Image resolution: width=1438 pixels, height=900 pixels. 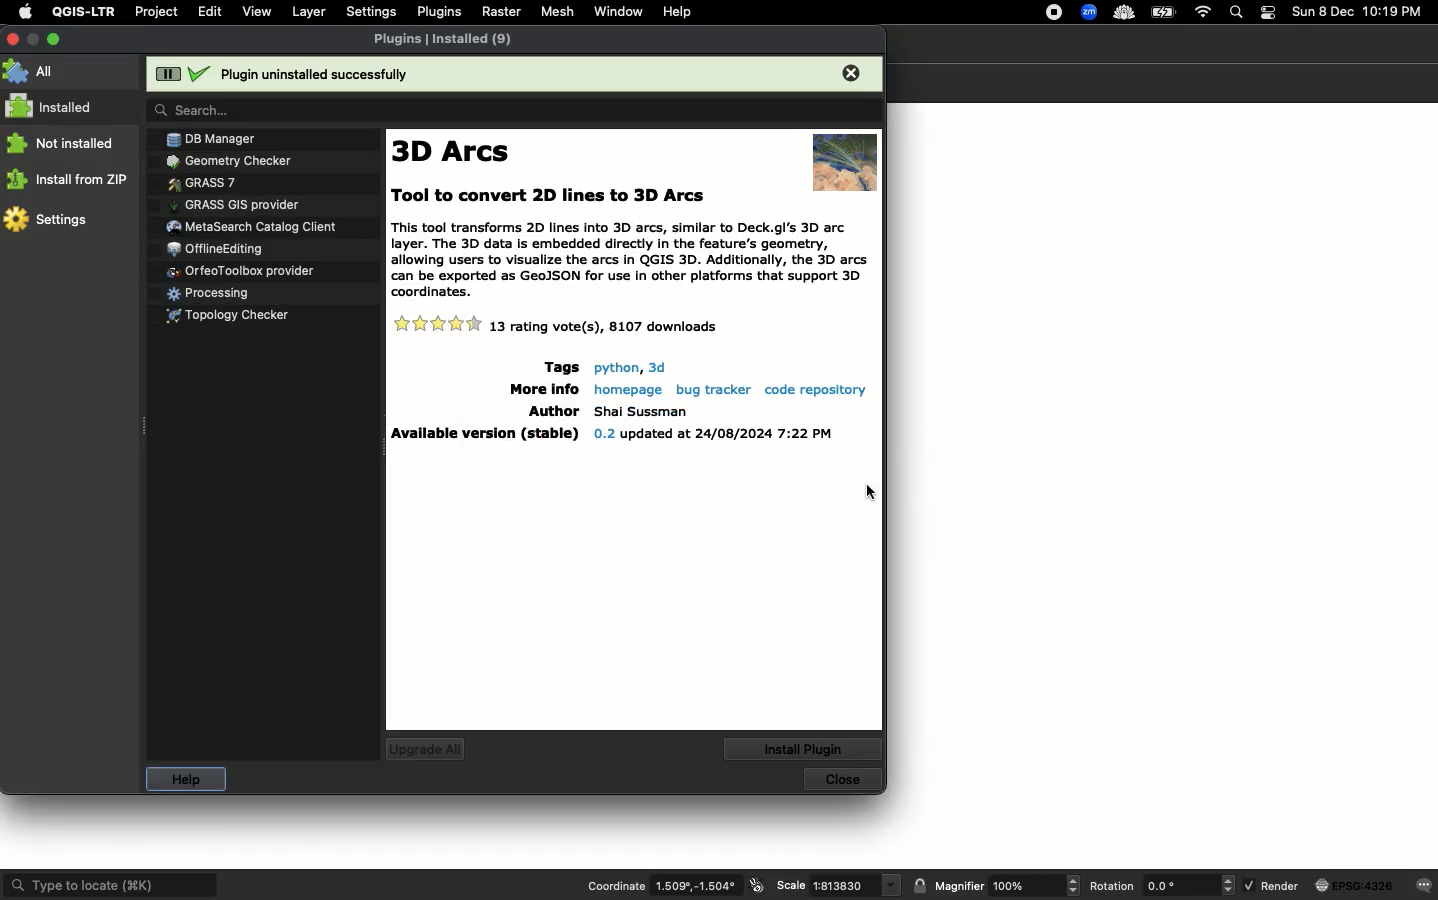 What do you see at coordinates (685, 370) in the screenshot?
I see `Details` at bounding box center [685, 370].